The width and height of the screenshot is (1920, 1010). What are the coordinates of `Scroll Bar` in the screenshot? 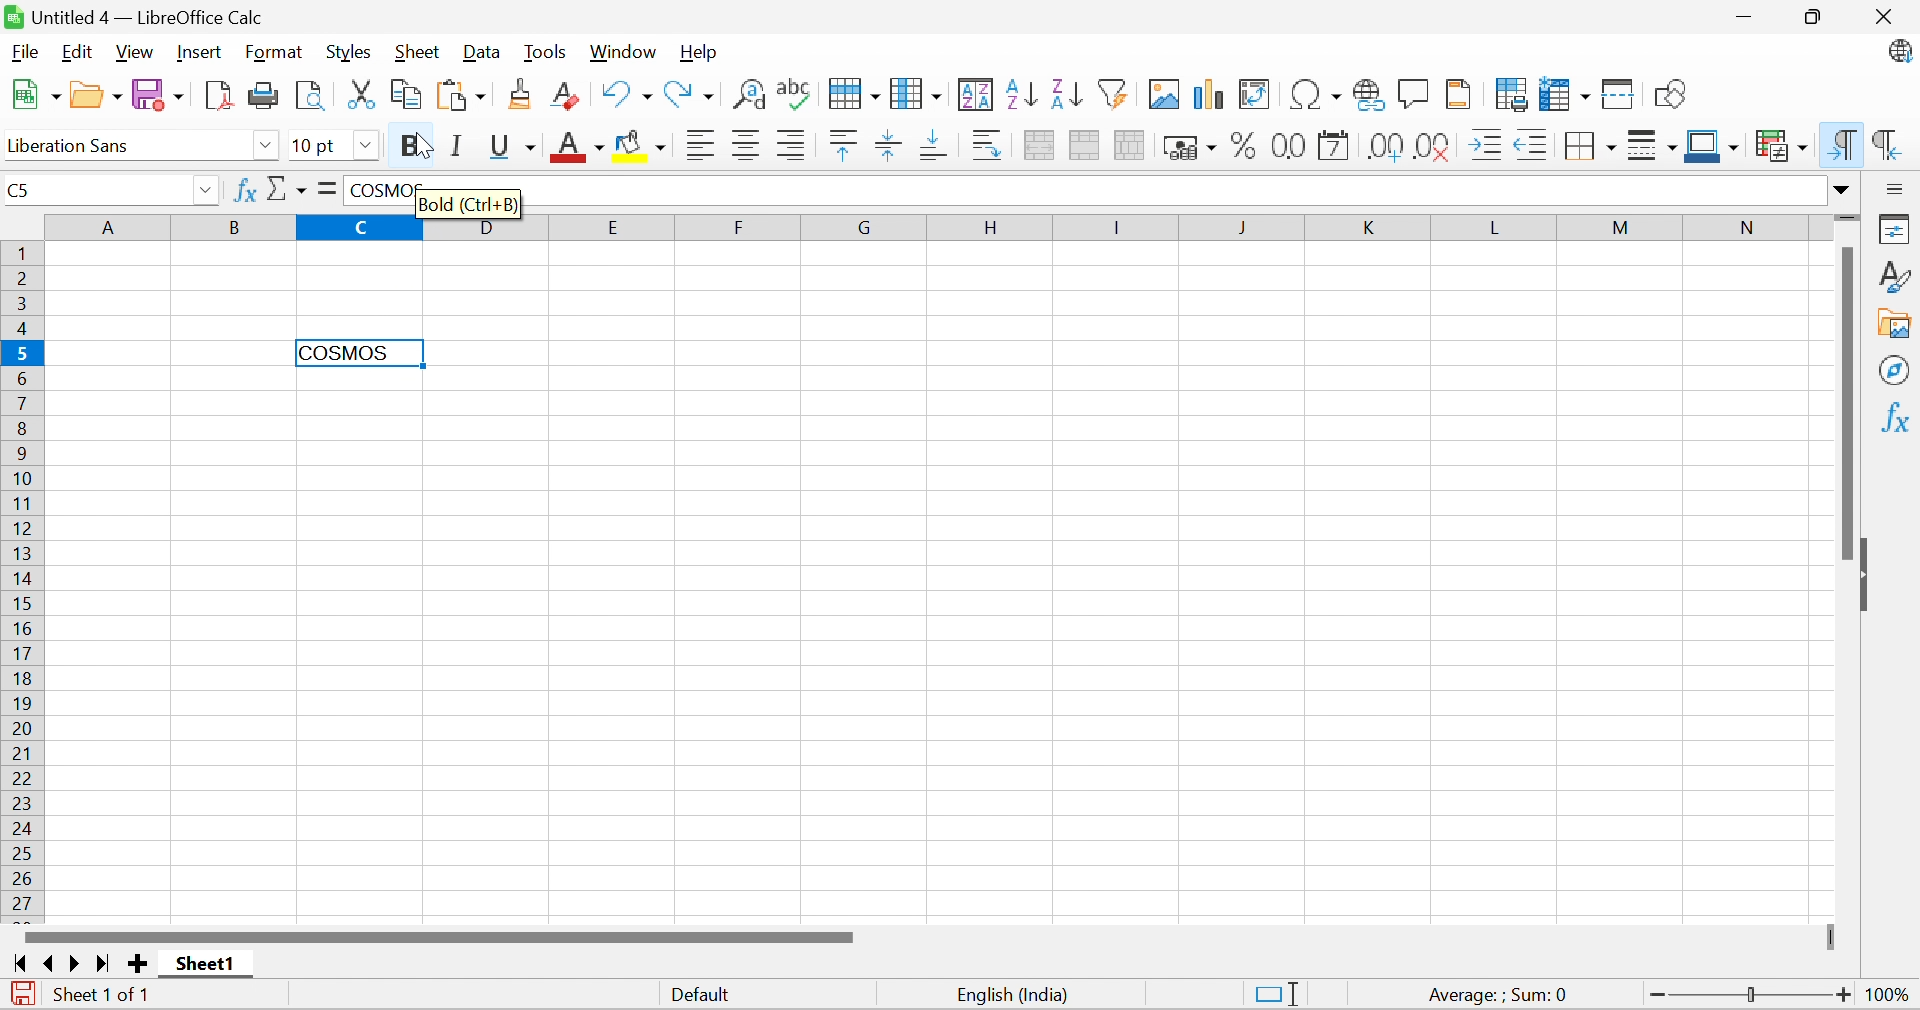 It's located at (1844, 403).